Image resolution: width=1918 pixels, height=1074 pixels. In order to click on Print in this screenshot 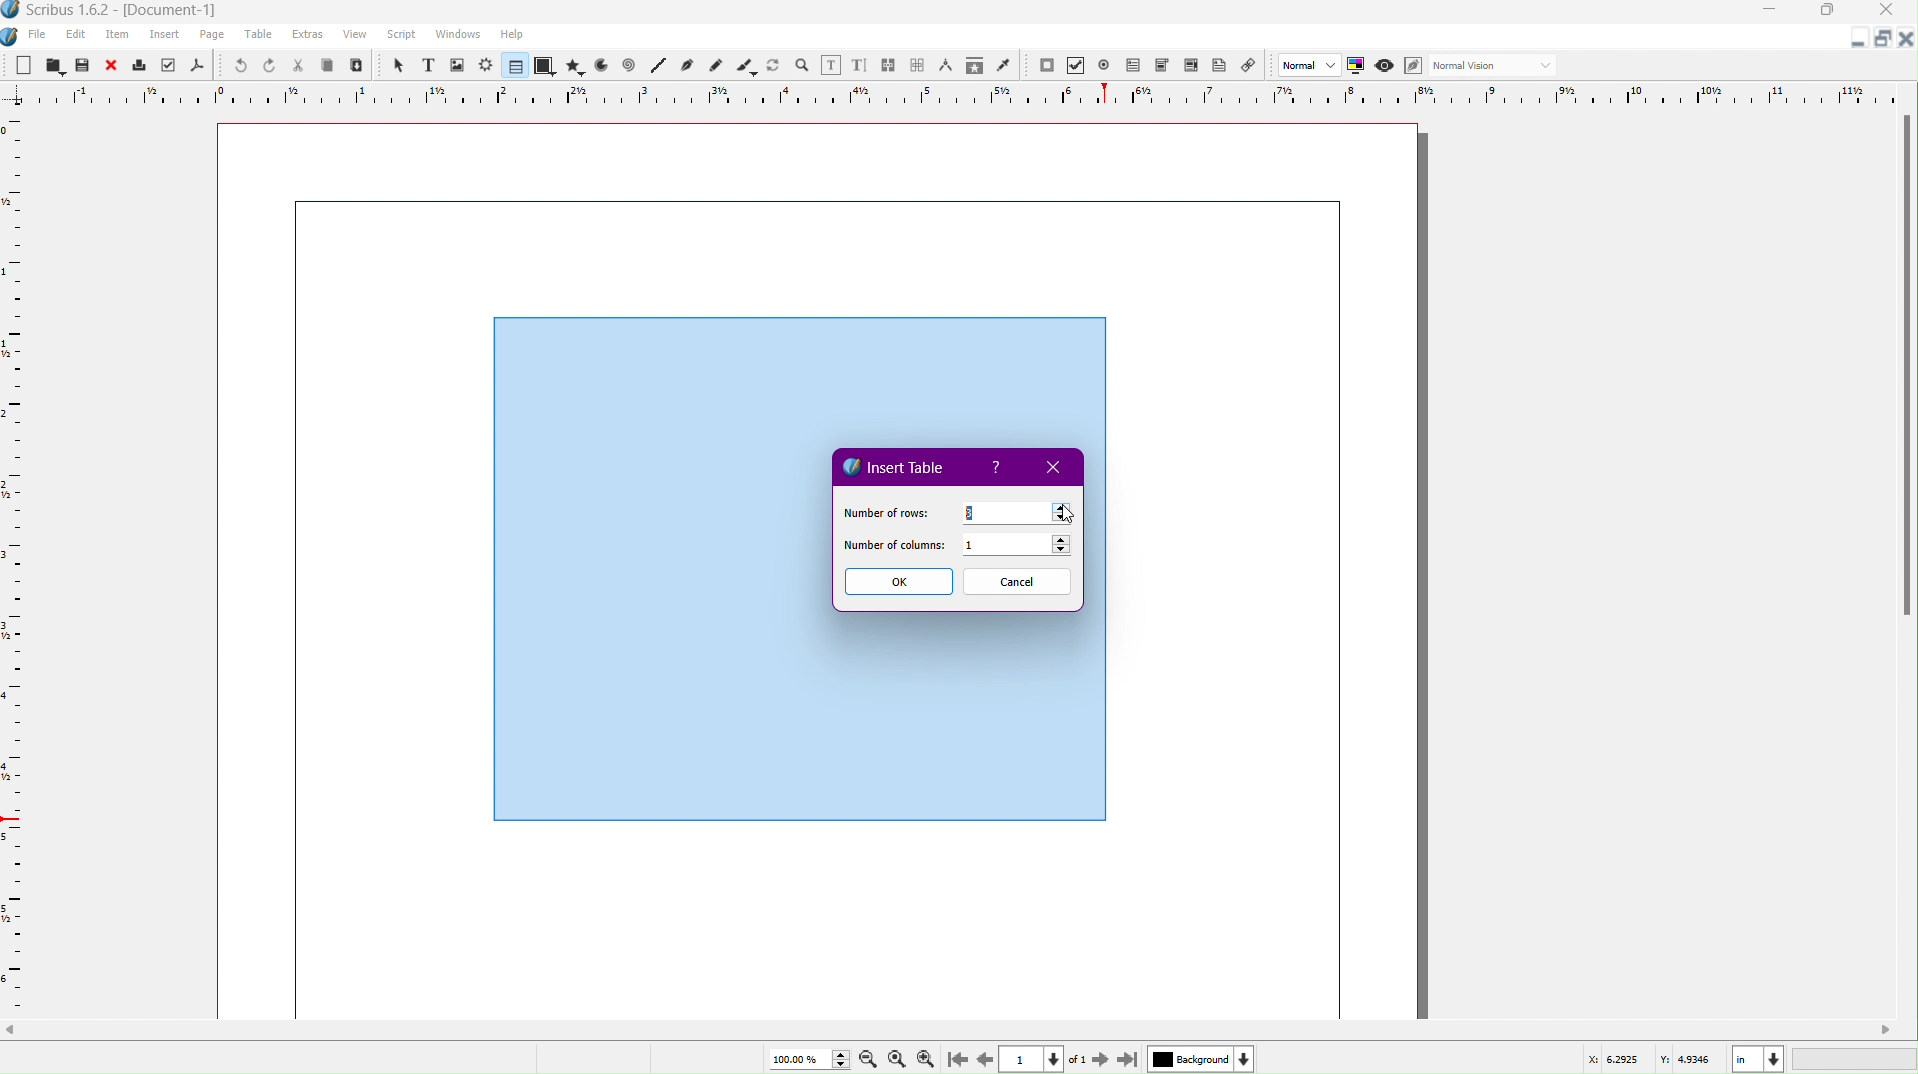, I will do `click(140, 65)`.